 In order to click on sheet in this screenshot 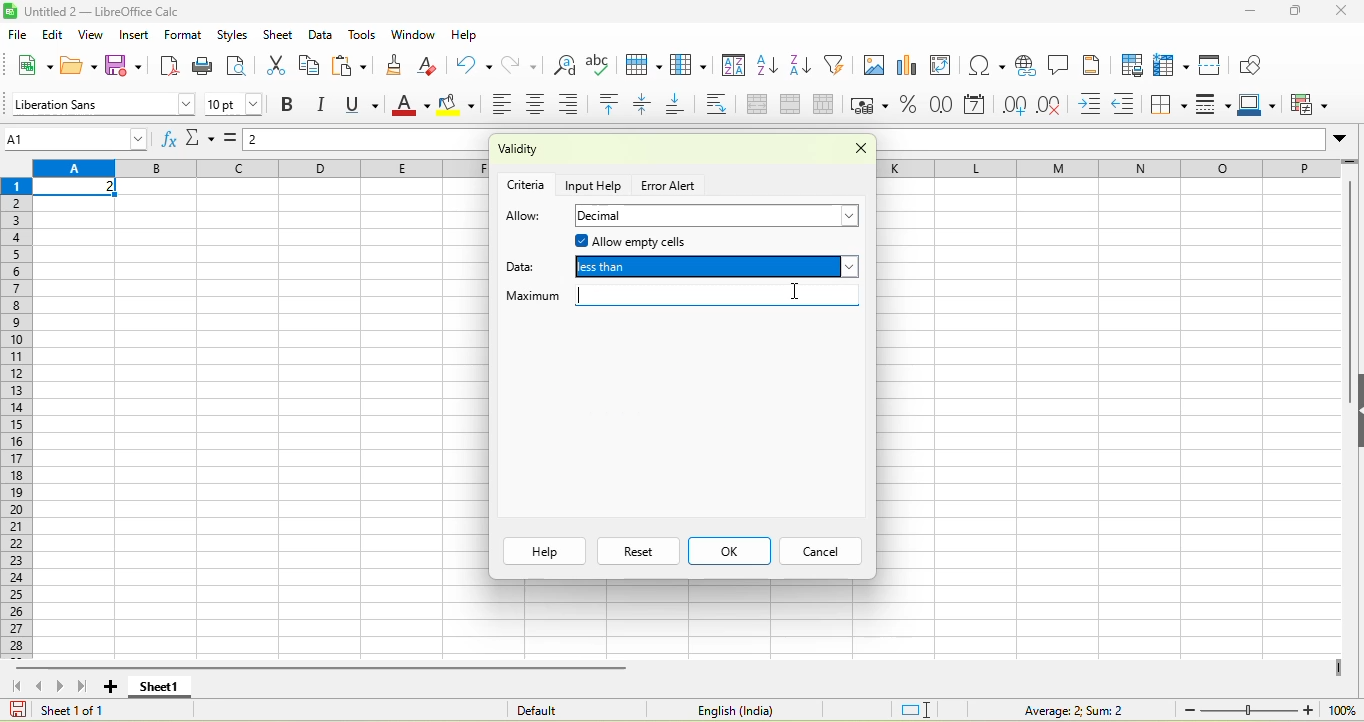, I will do `click(278, 35)`.